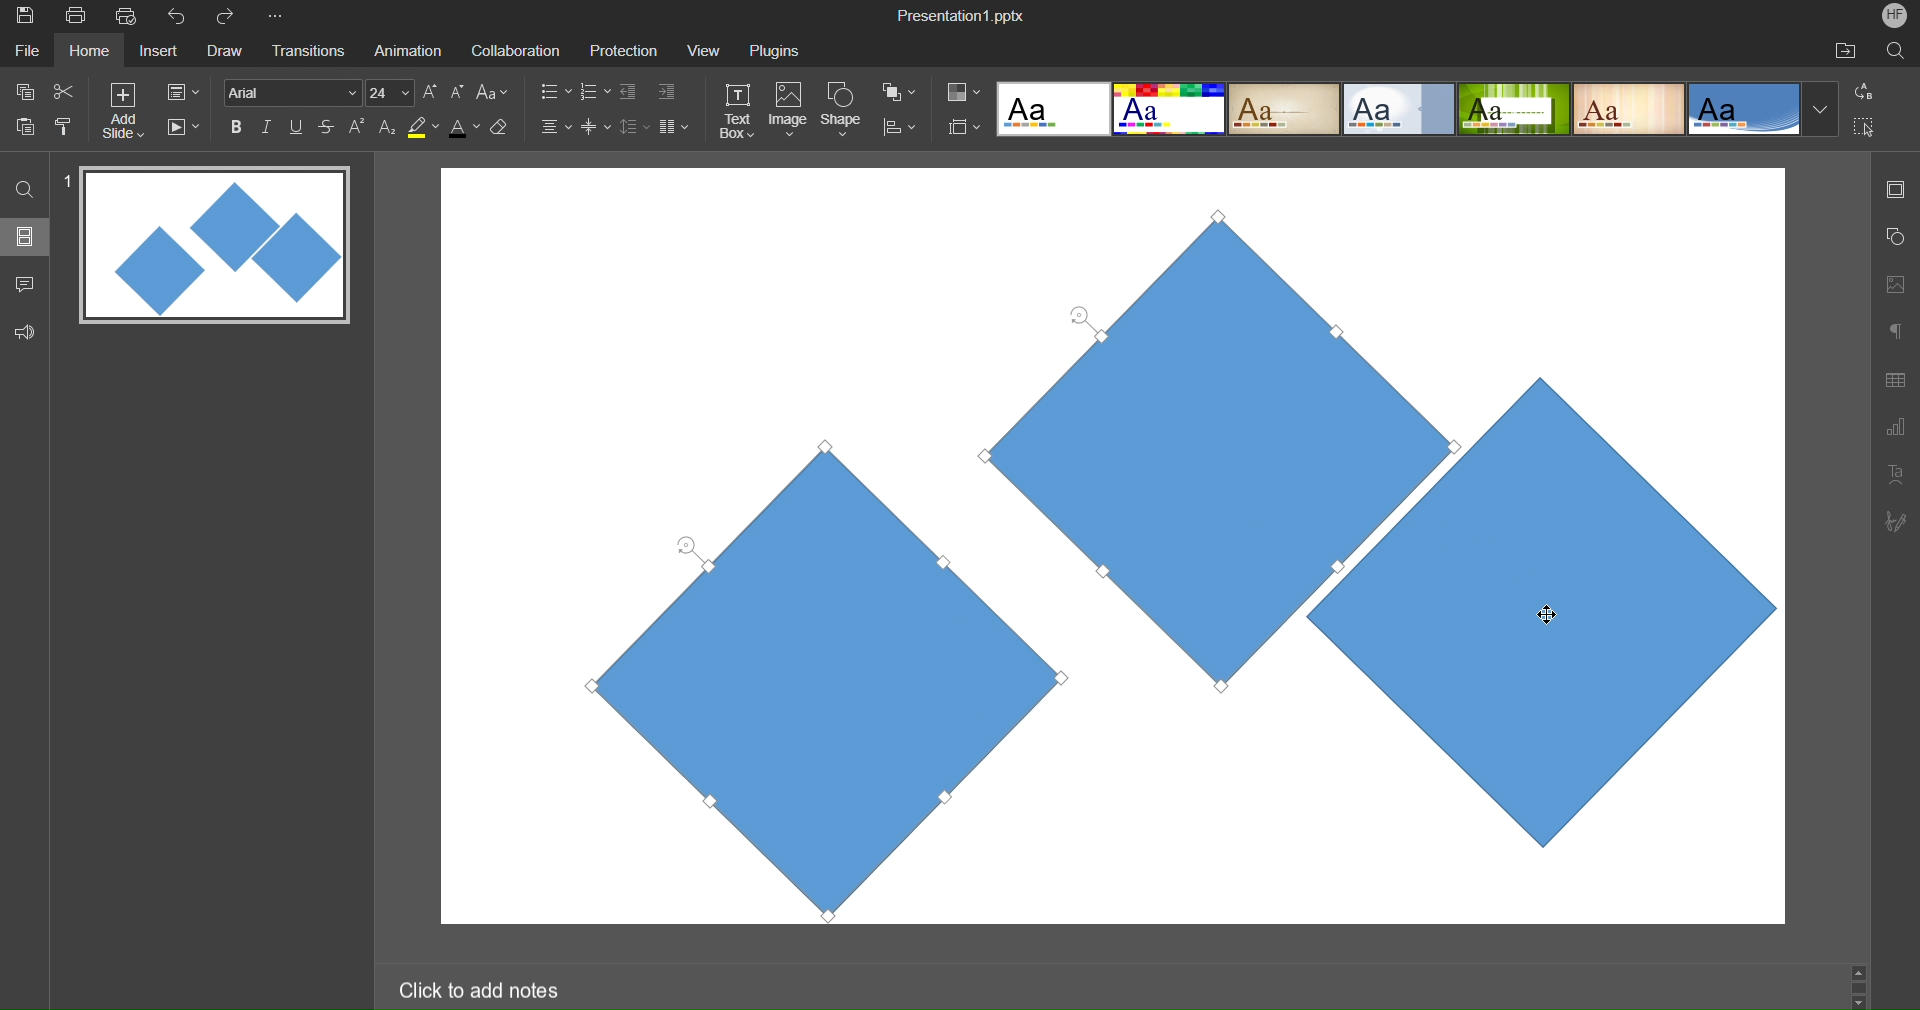  I want to click on Playback, so click(182, 128).